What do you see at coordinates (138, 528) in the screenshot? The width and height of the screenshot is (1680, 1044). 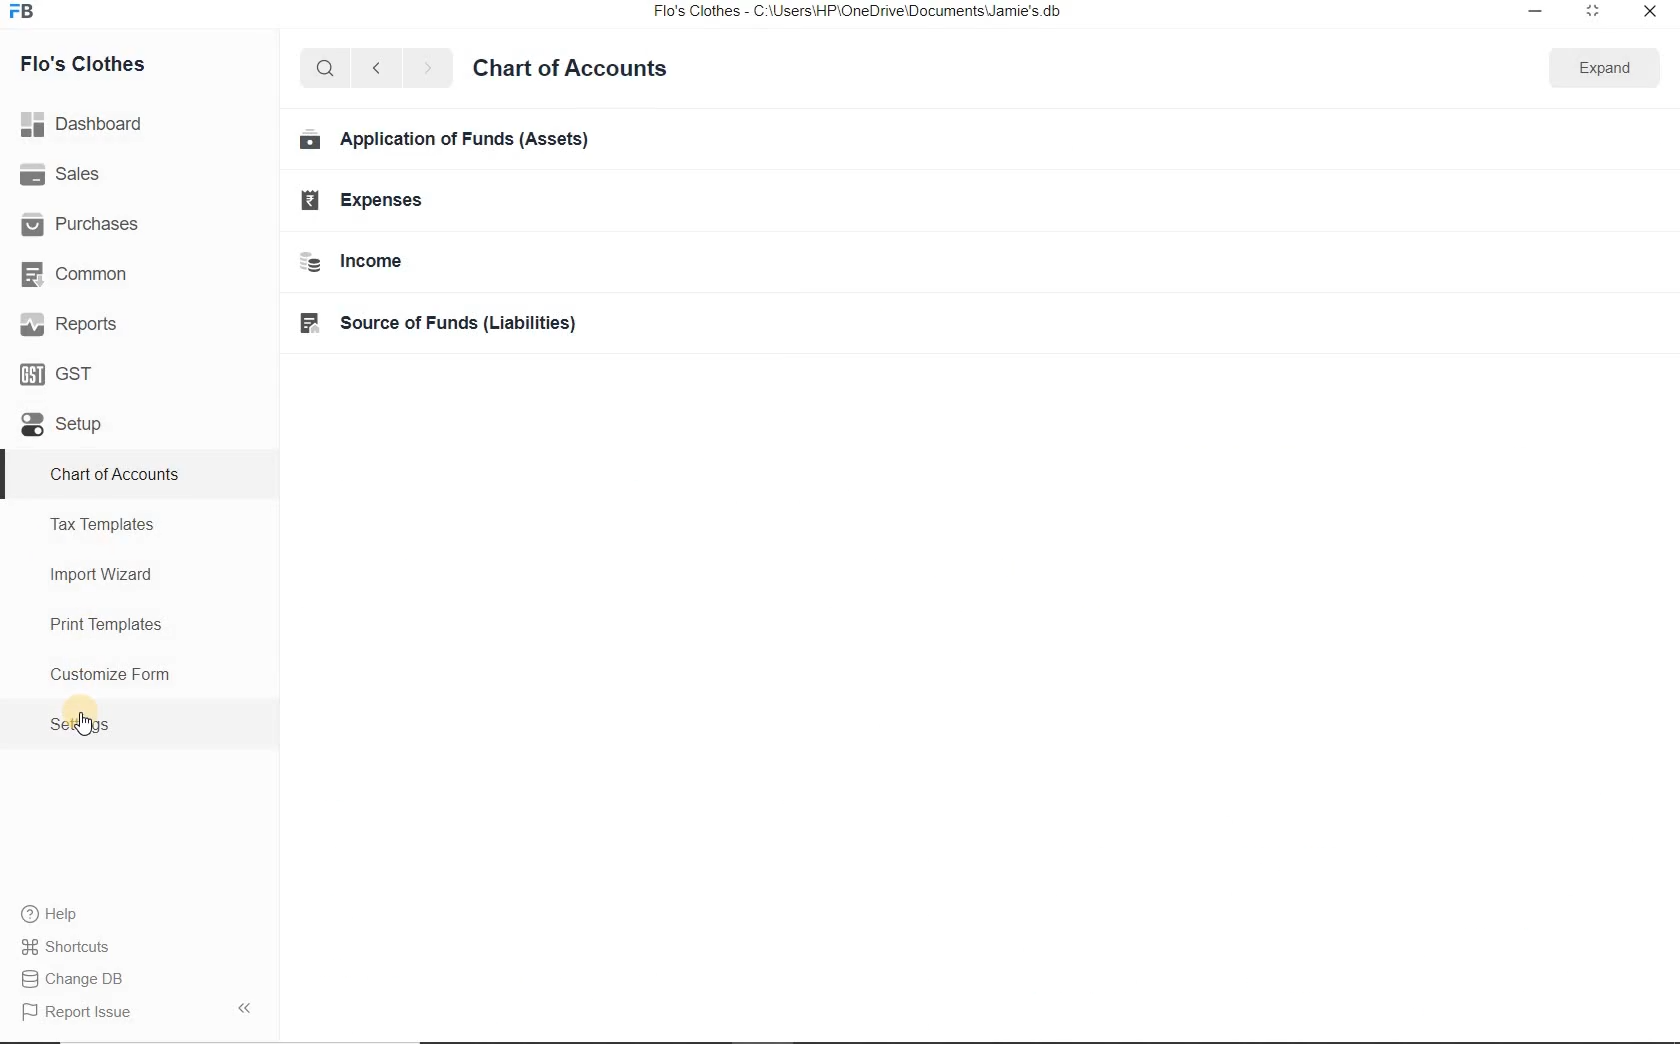 I see `Tax Templates` at bounding box center [138, 528].